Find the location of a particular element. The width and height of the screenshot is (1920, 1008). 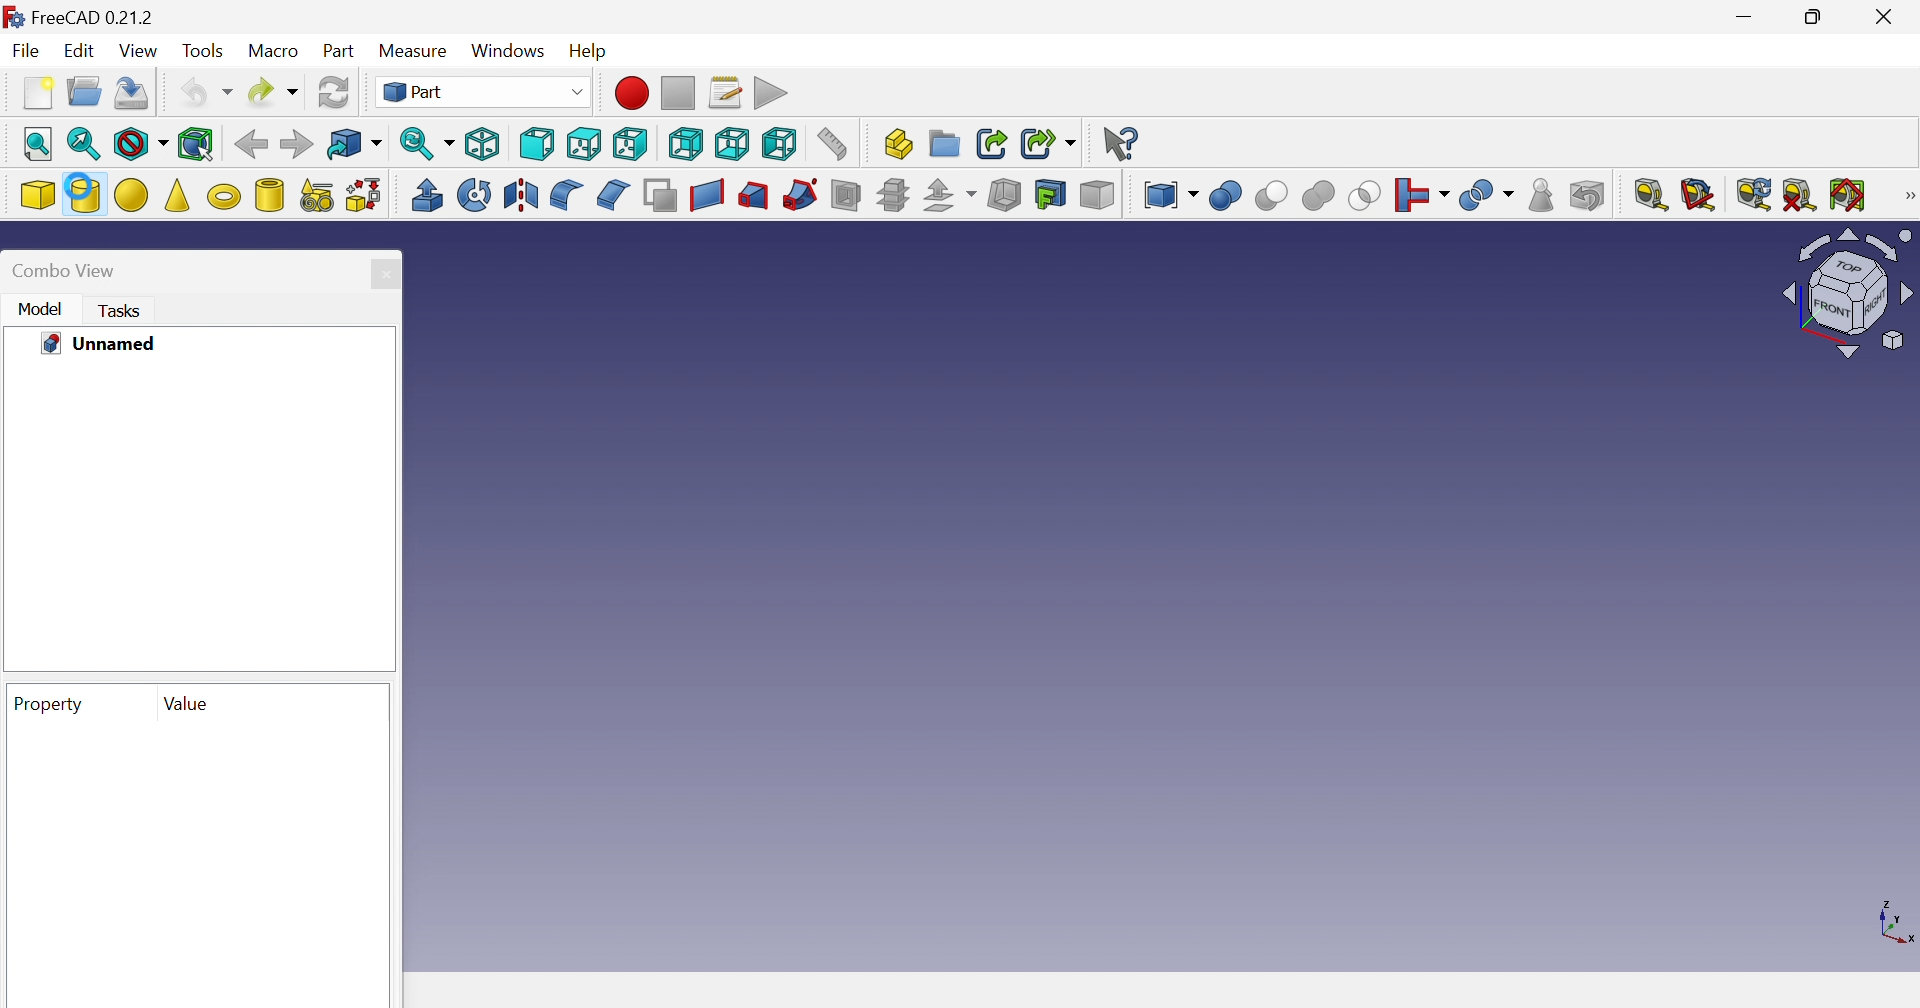

Undo is located at coordinates (207, 91).